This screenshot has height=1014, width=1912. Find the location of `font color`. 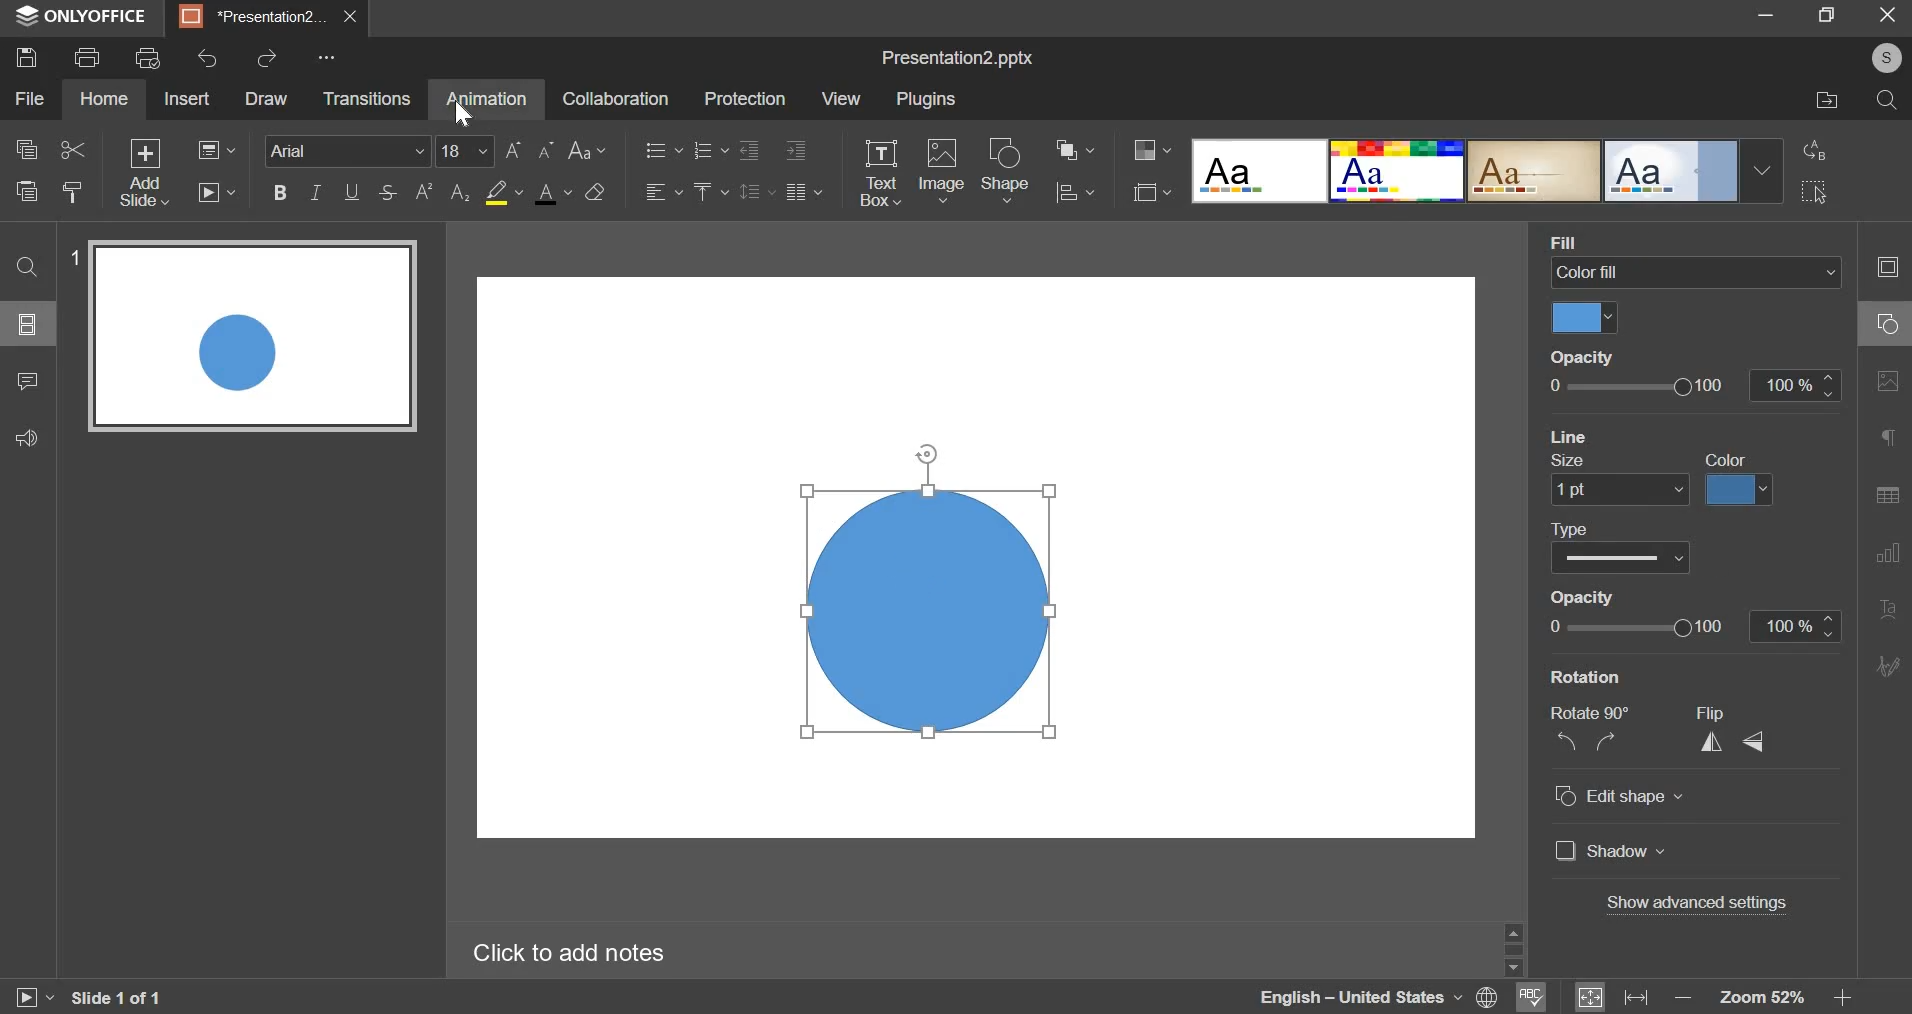

font color is located at coordinates (553, 194).